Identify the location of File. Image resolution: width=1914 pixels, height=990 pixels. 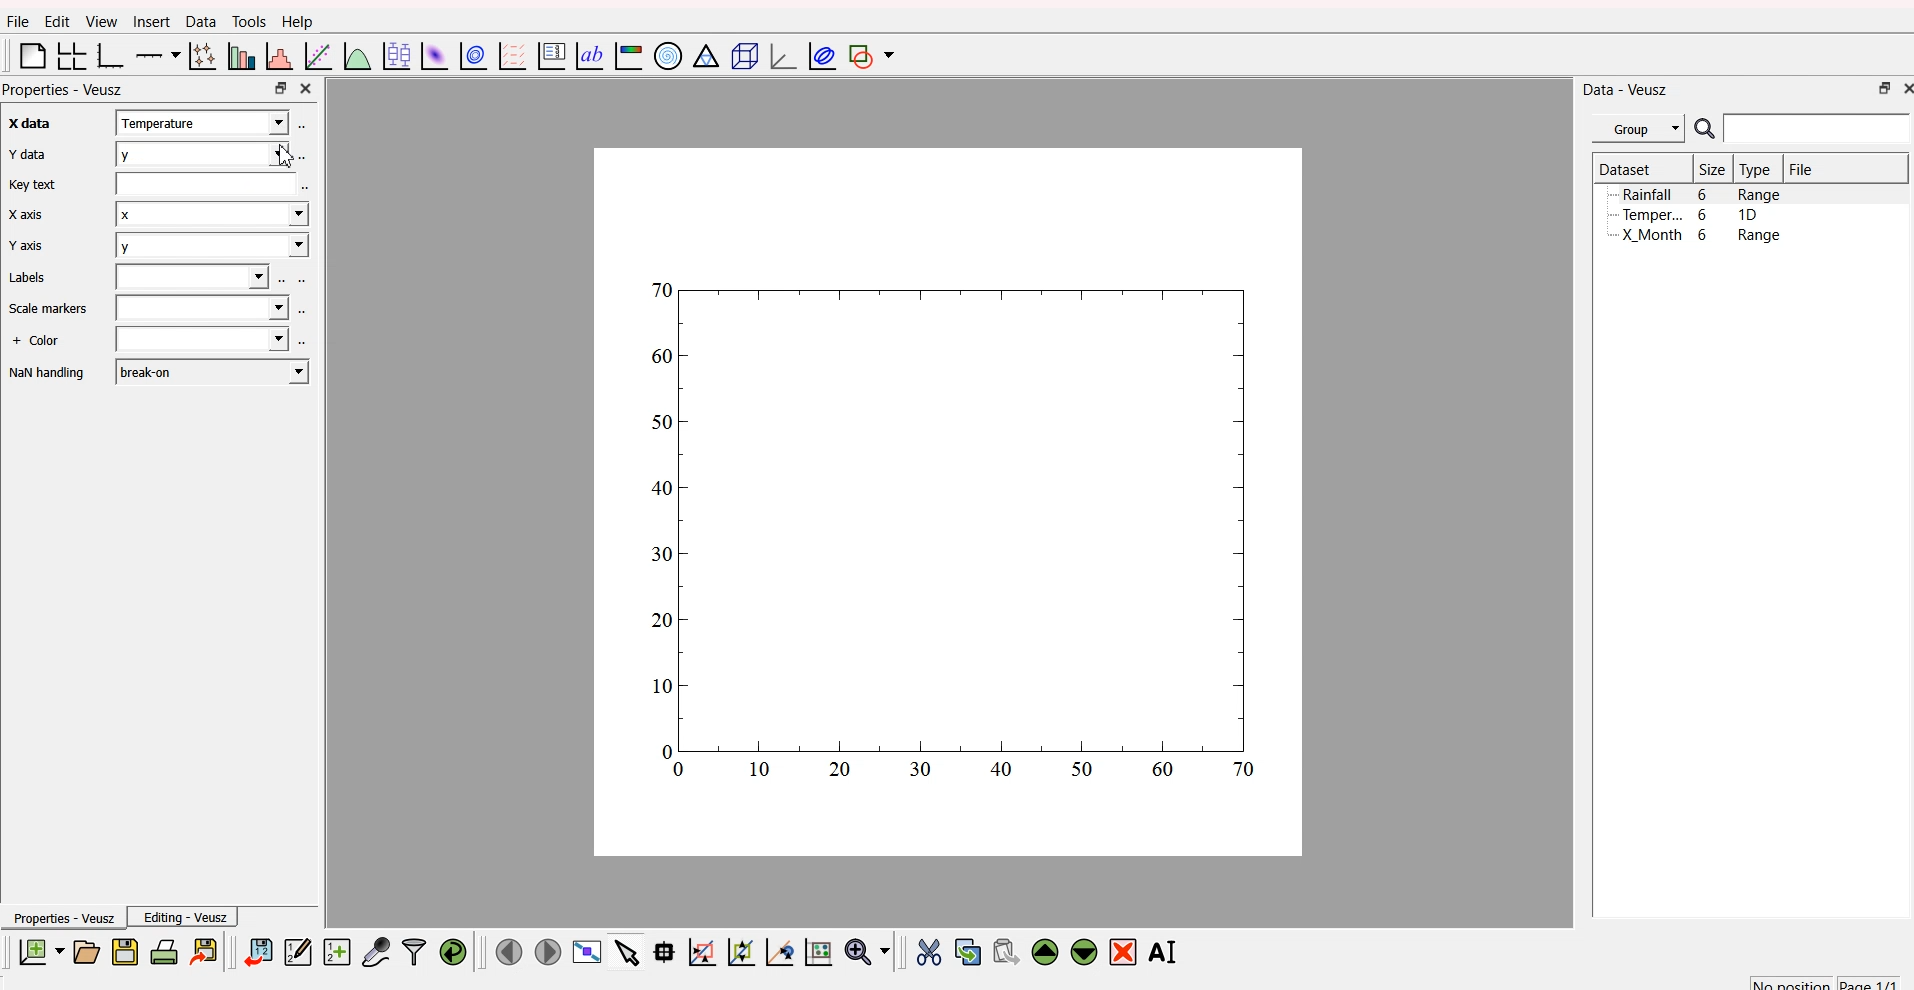
(1803, 169).